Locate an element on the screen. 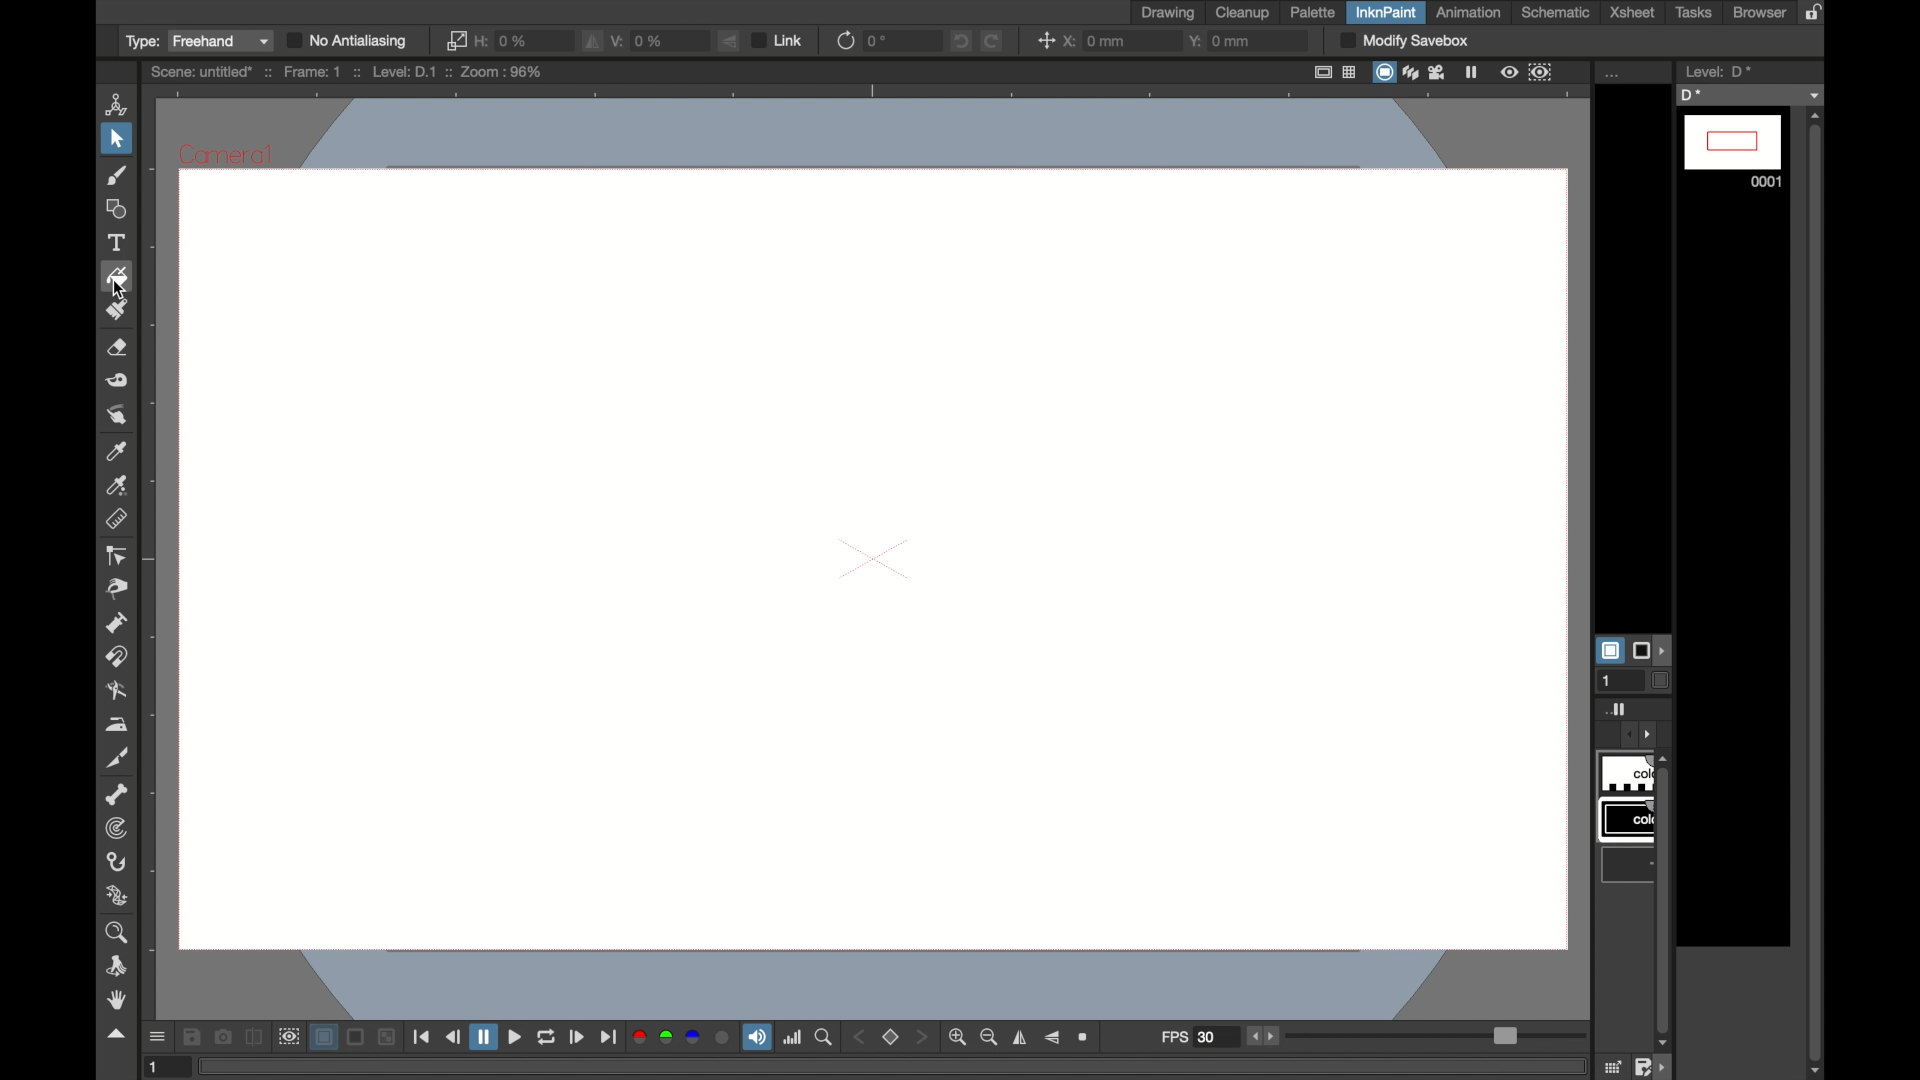 This screenshot has width=1920, height=1080. pause is located at coordinates (1475, 72).